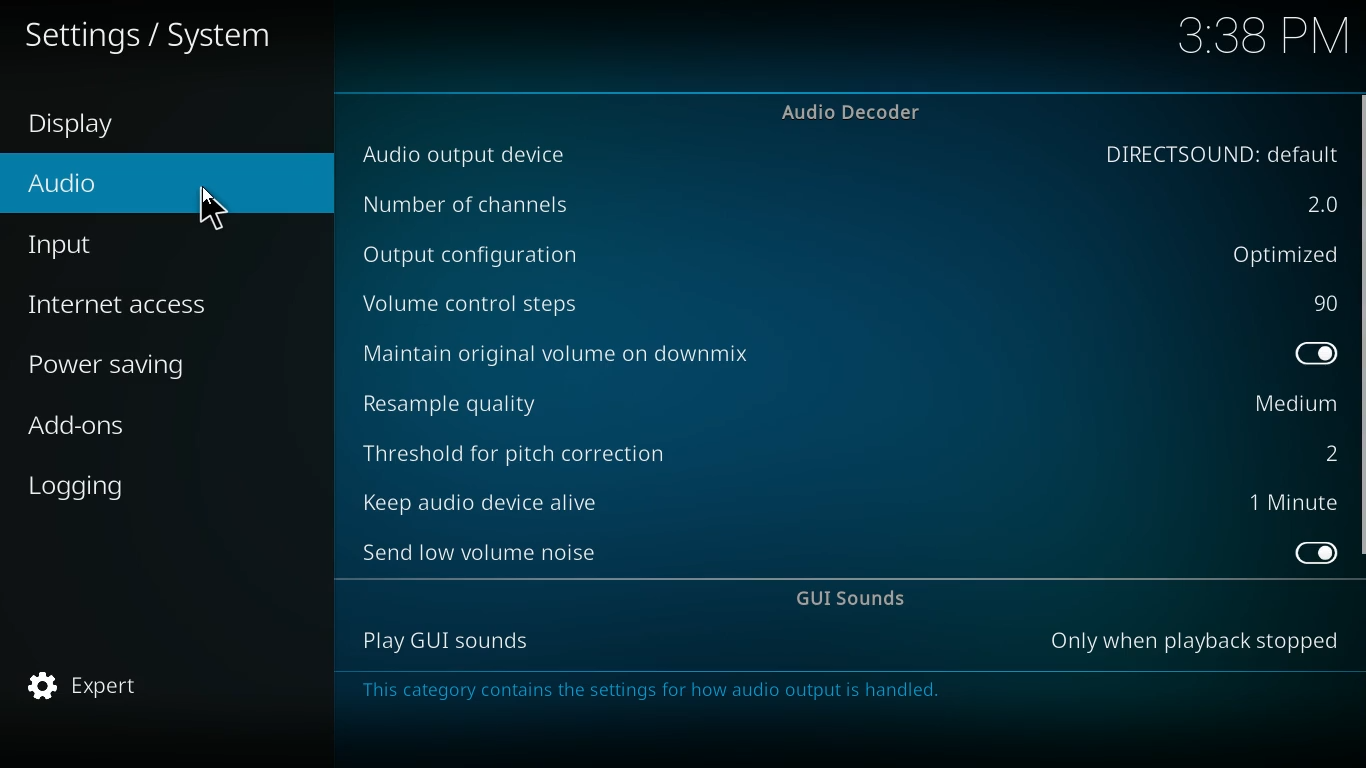  Describe the element at coordinates (593, 351) in the screenshot. I see `mantain original volume on downmix` at that location.